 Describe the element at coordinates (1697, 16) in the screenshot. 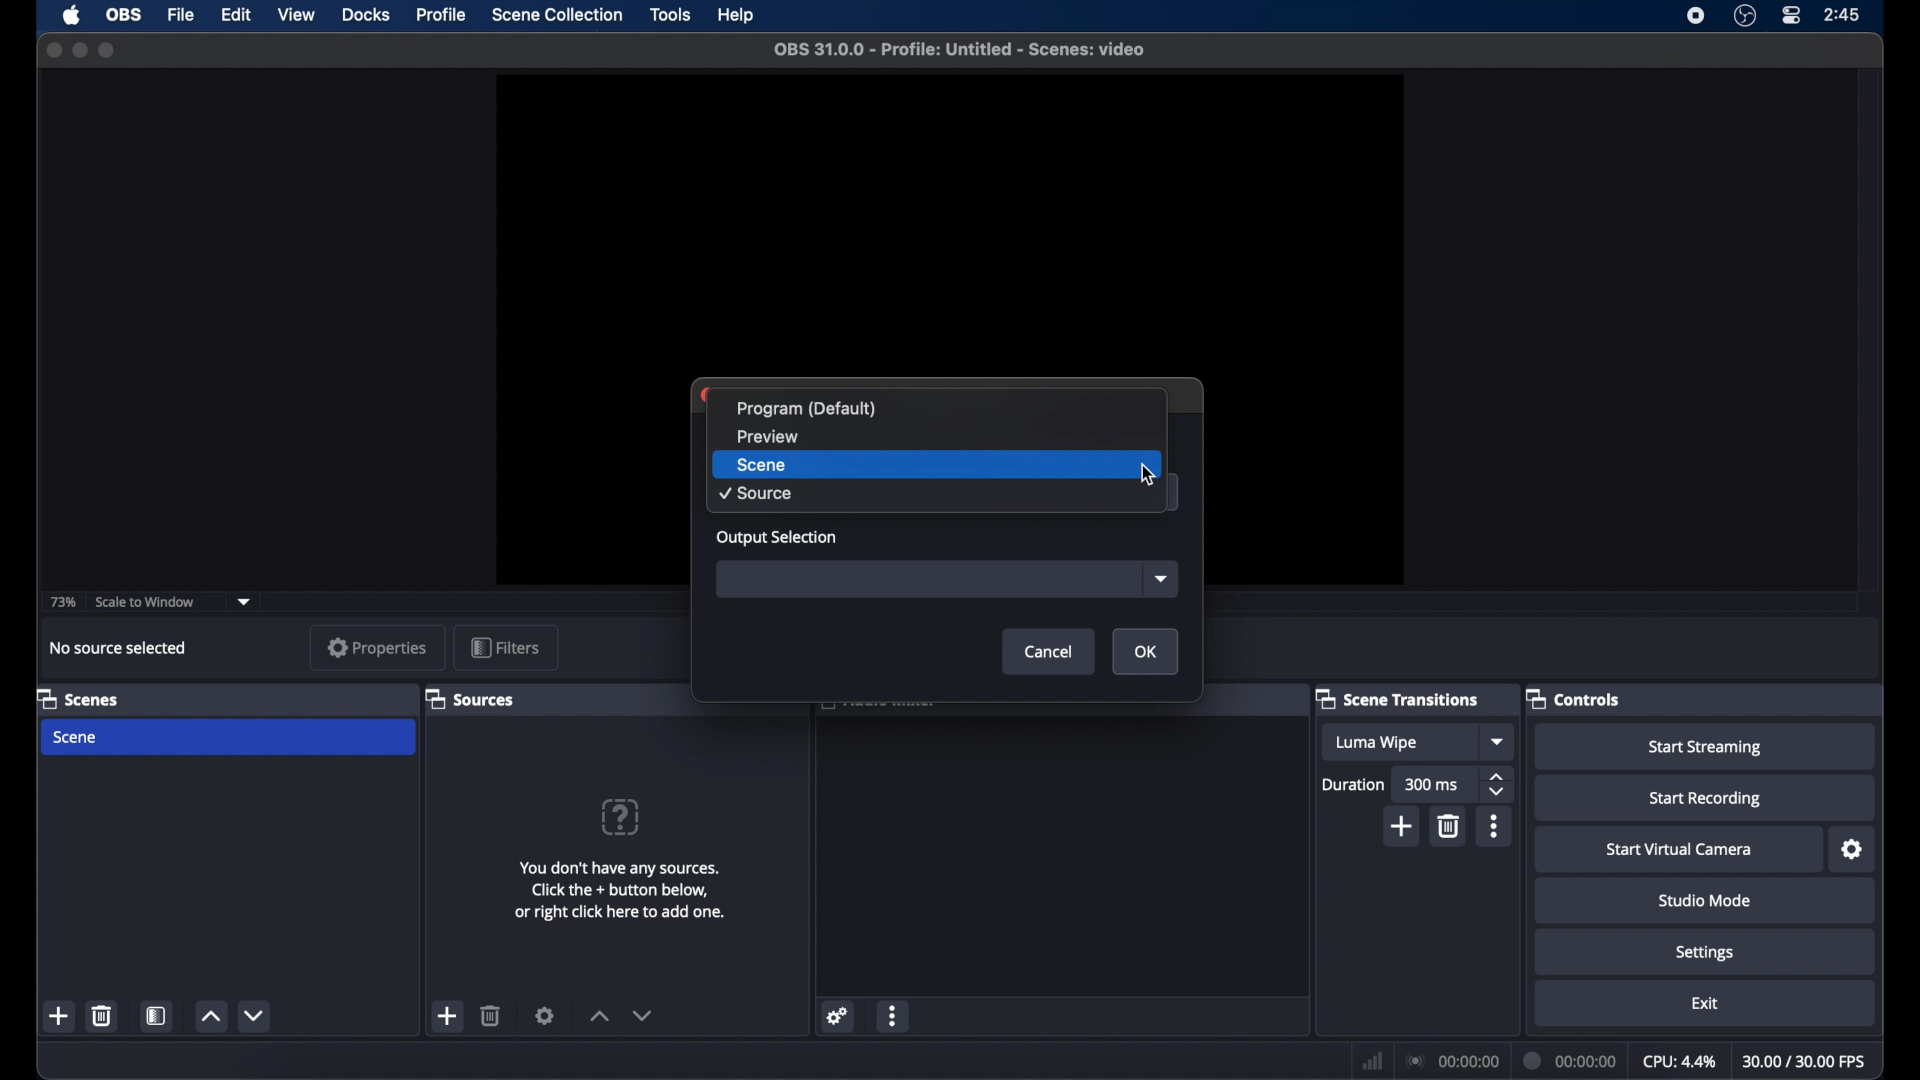

I see `screen recorder icon` at that location.